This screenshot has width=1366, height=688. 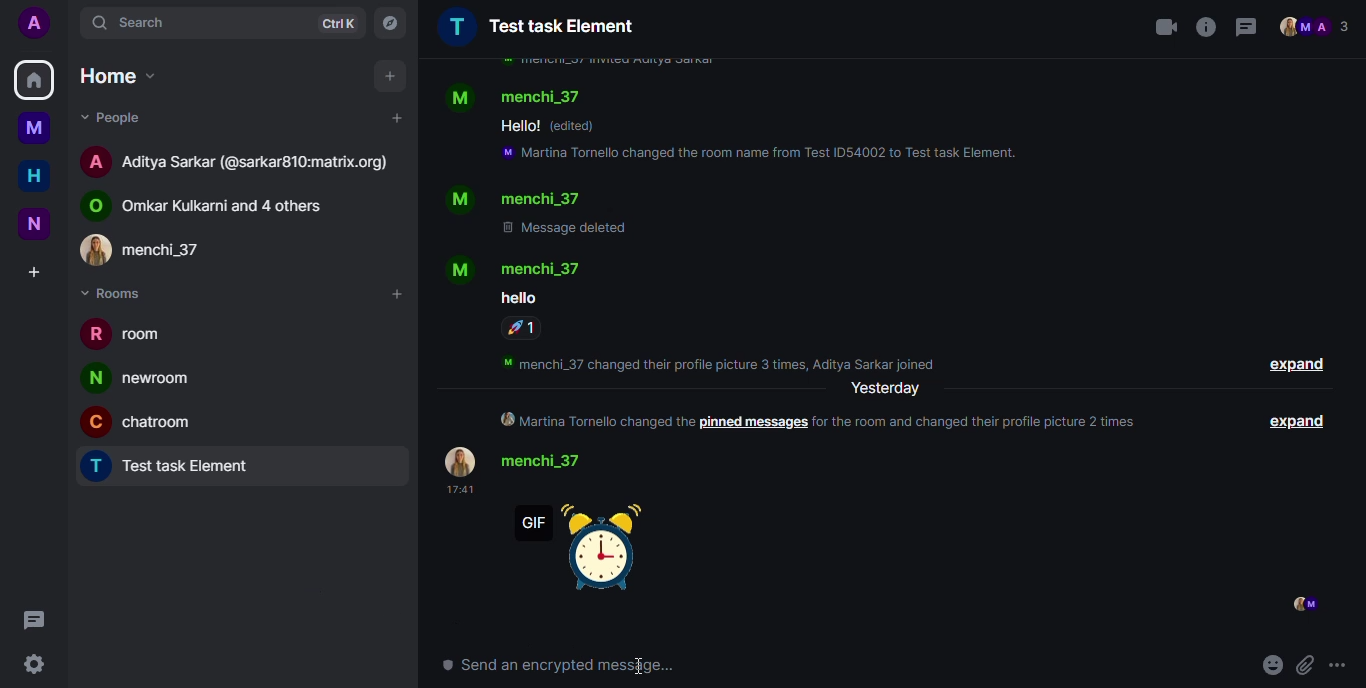 I want to click on cursor, so click(x=639, y=663).